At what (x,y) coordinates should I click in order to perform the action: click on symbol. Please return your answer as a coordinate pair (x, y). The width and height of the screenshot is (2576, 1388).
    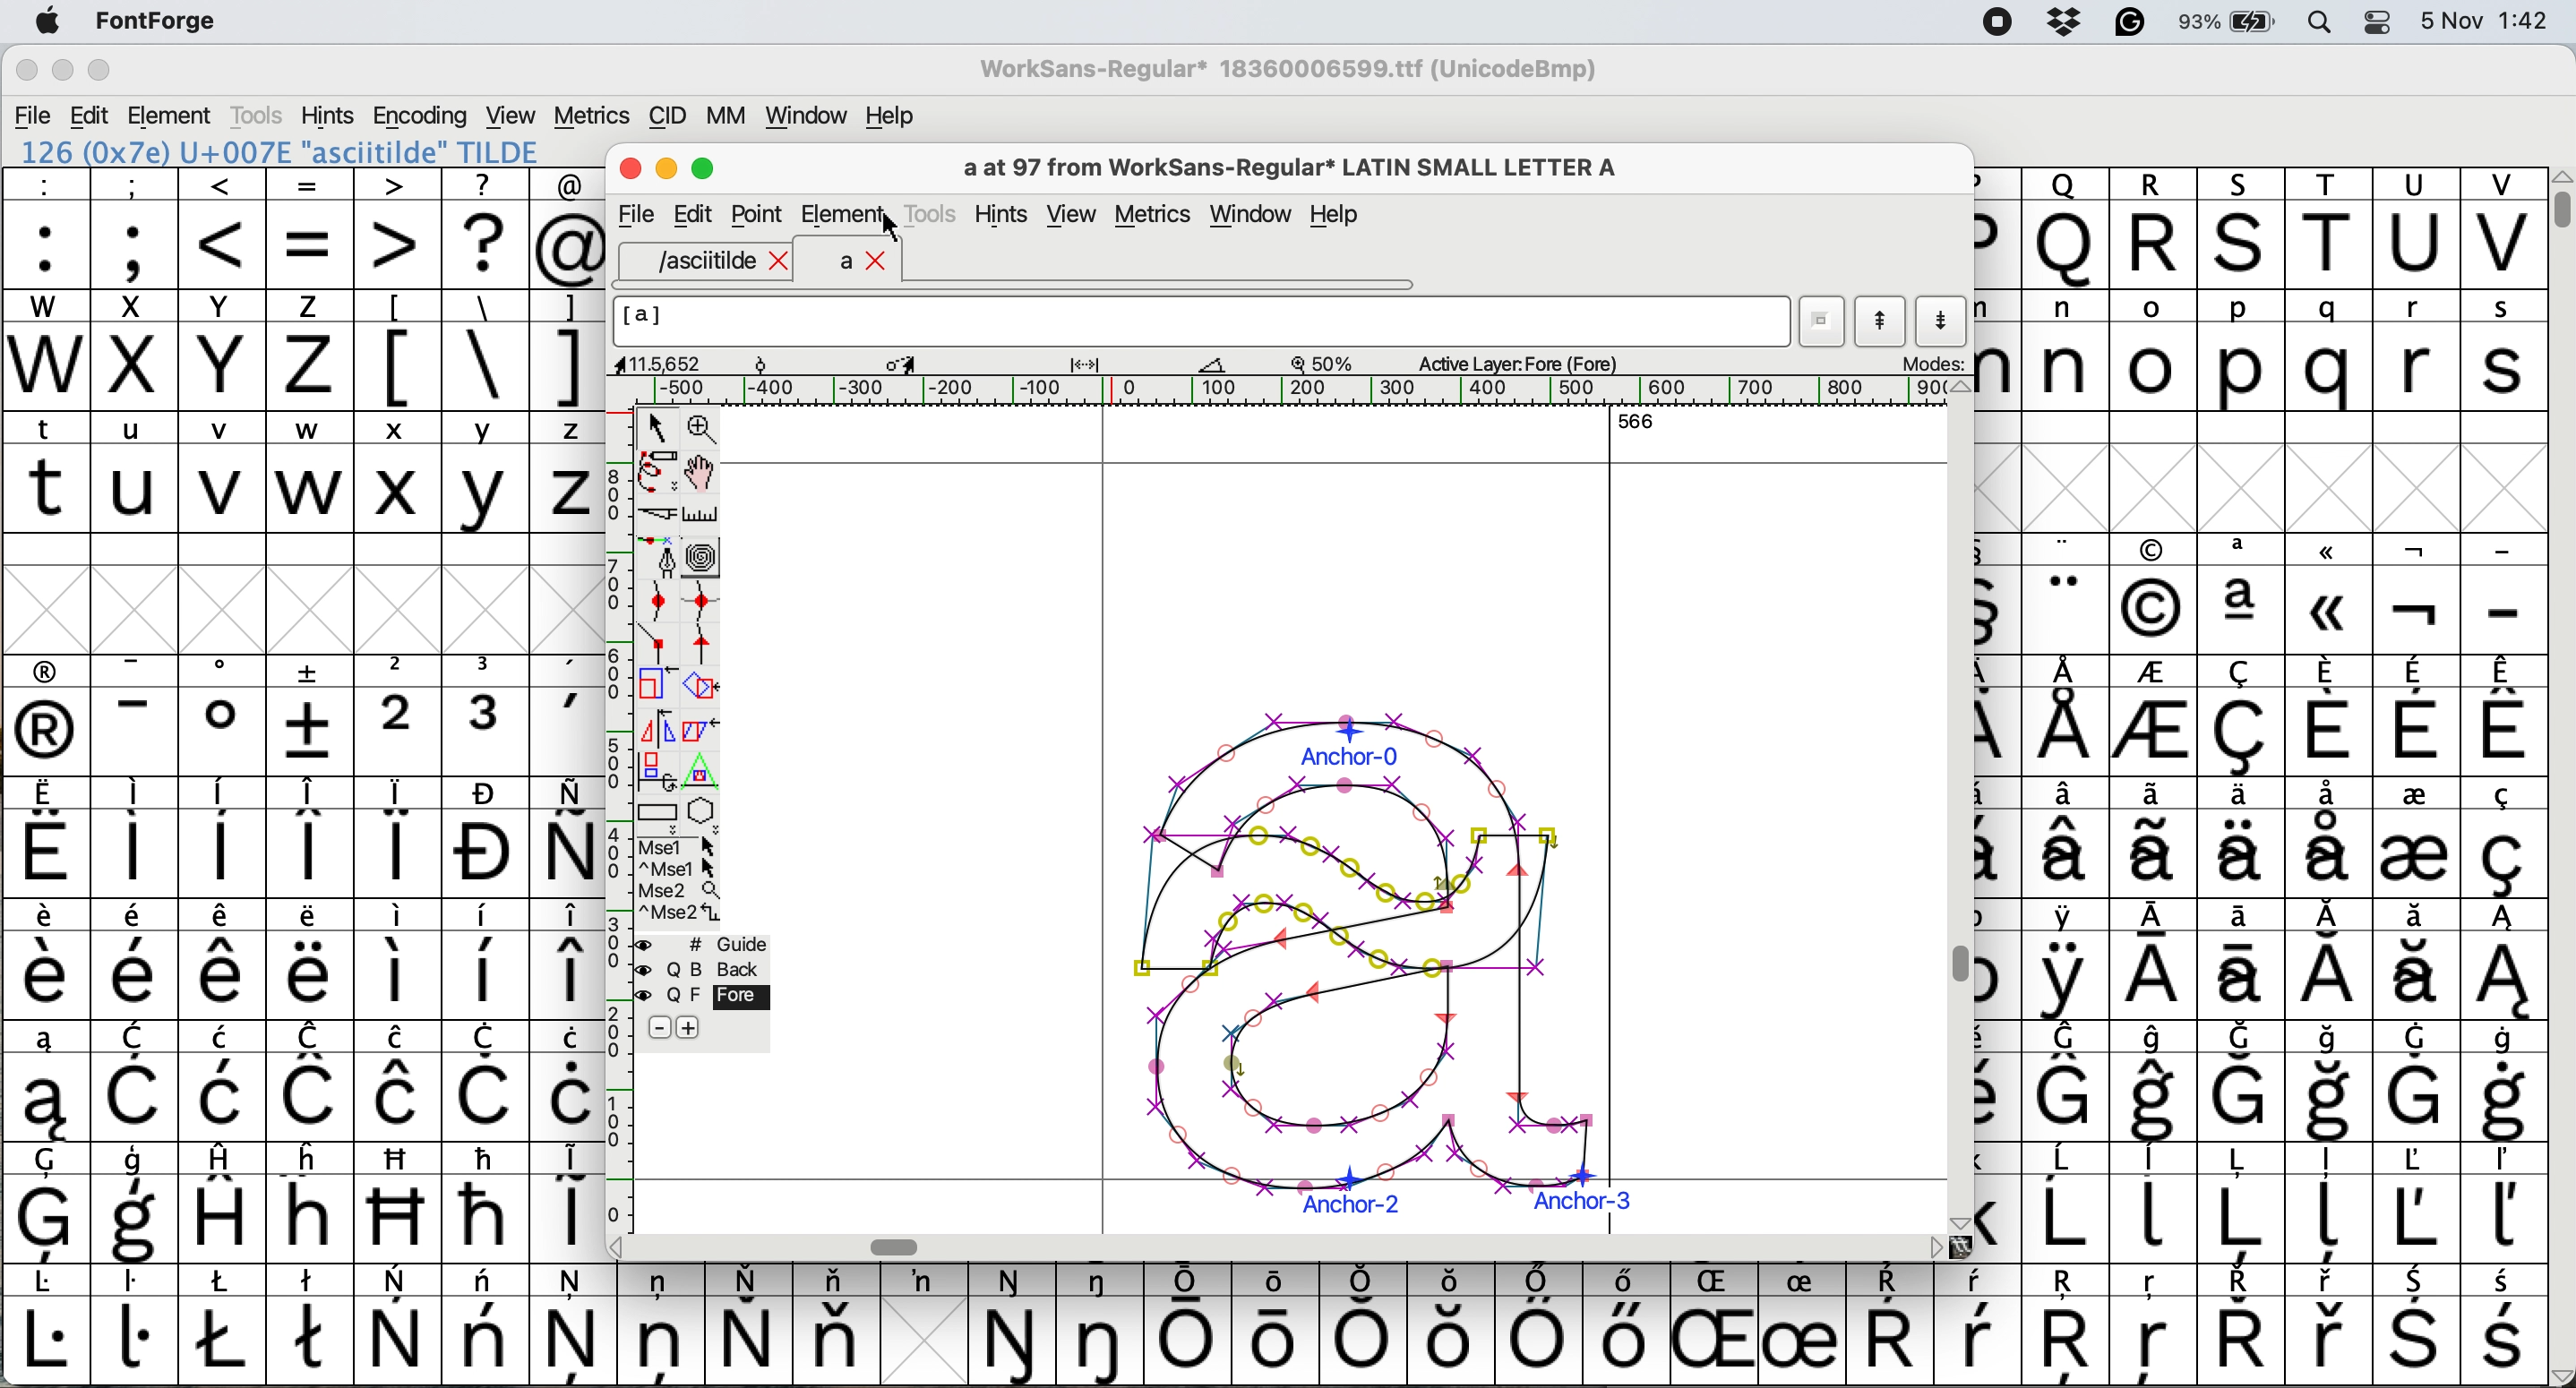
    Looking at the image, I should click on (48, 716).